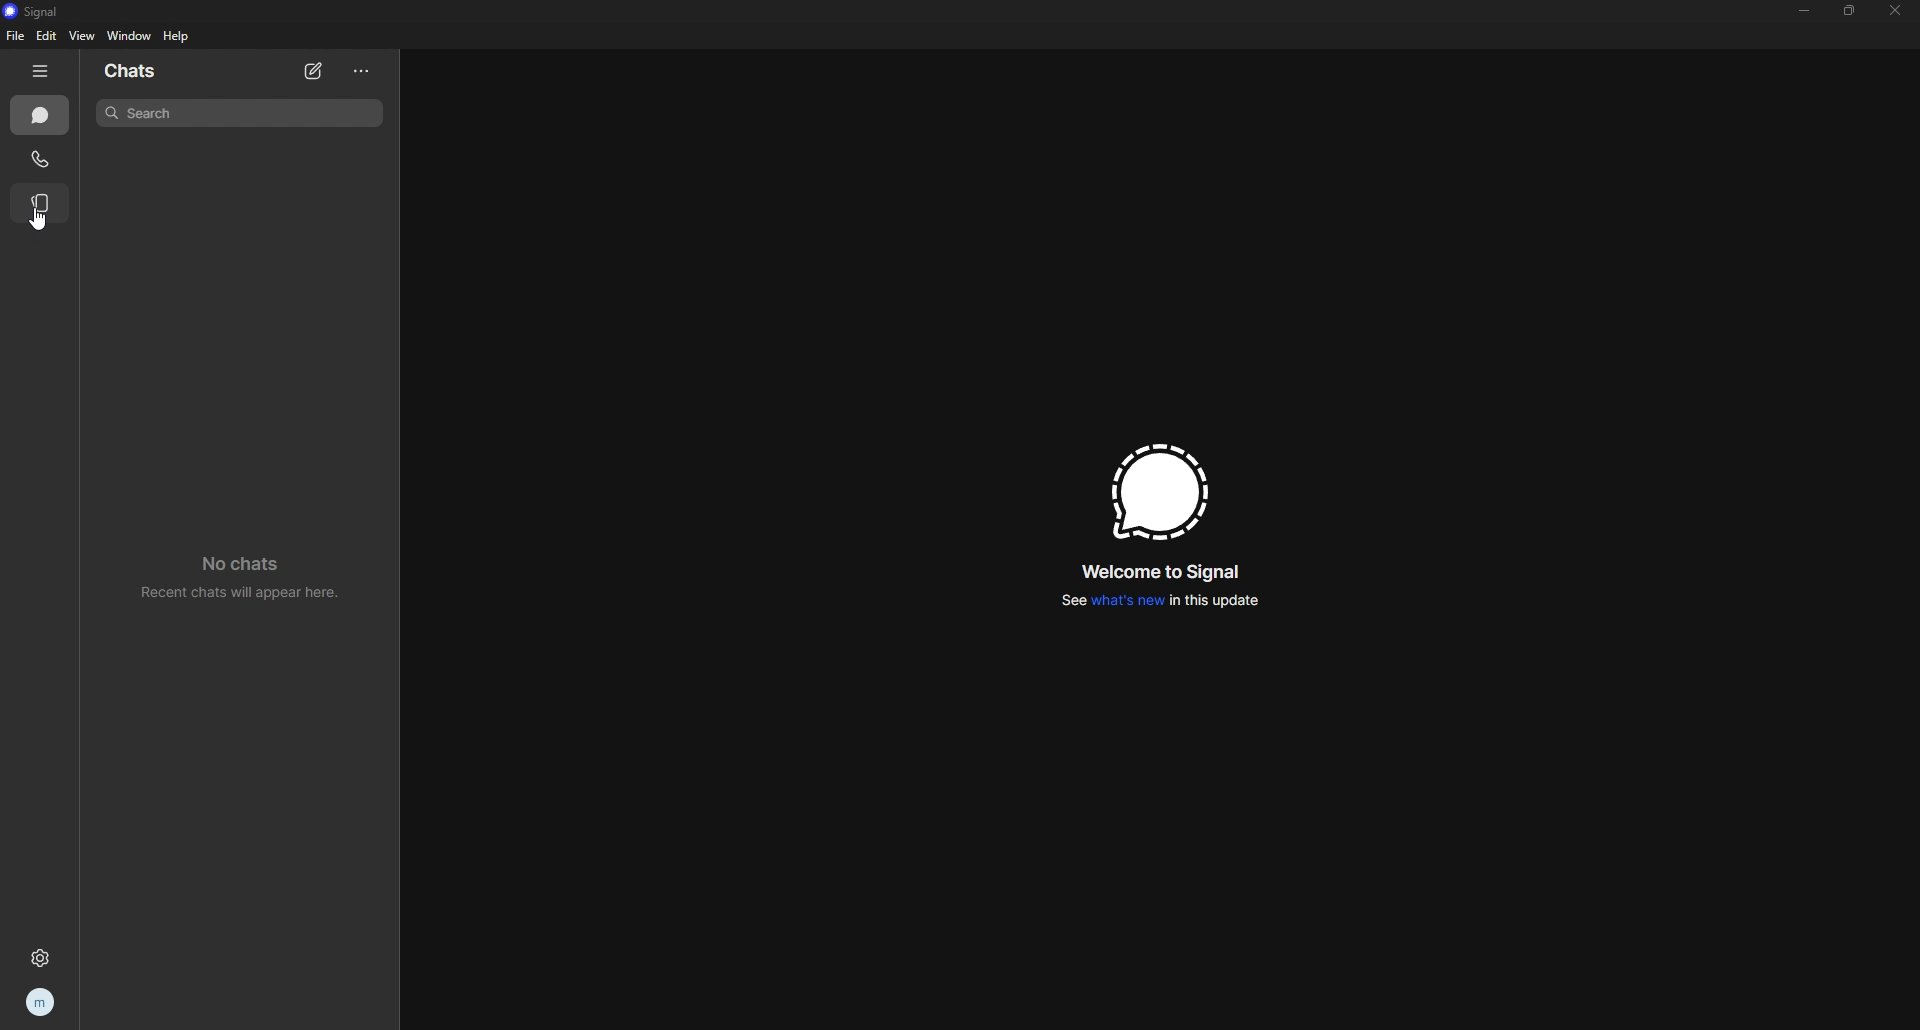  Describe the element at coordinates (18, 35) in the screenshot. I see `file` at that location.